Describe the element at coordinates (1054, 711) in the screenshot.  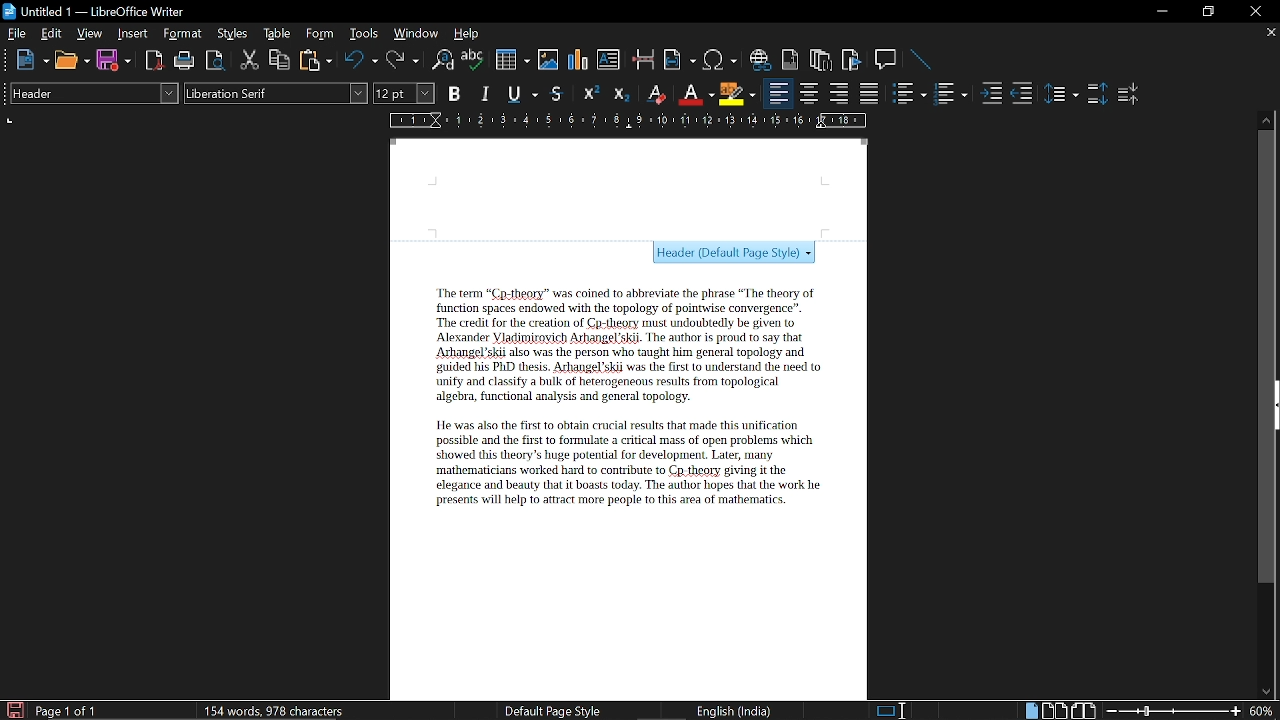
I see `Multiple page view` at that location.